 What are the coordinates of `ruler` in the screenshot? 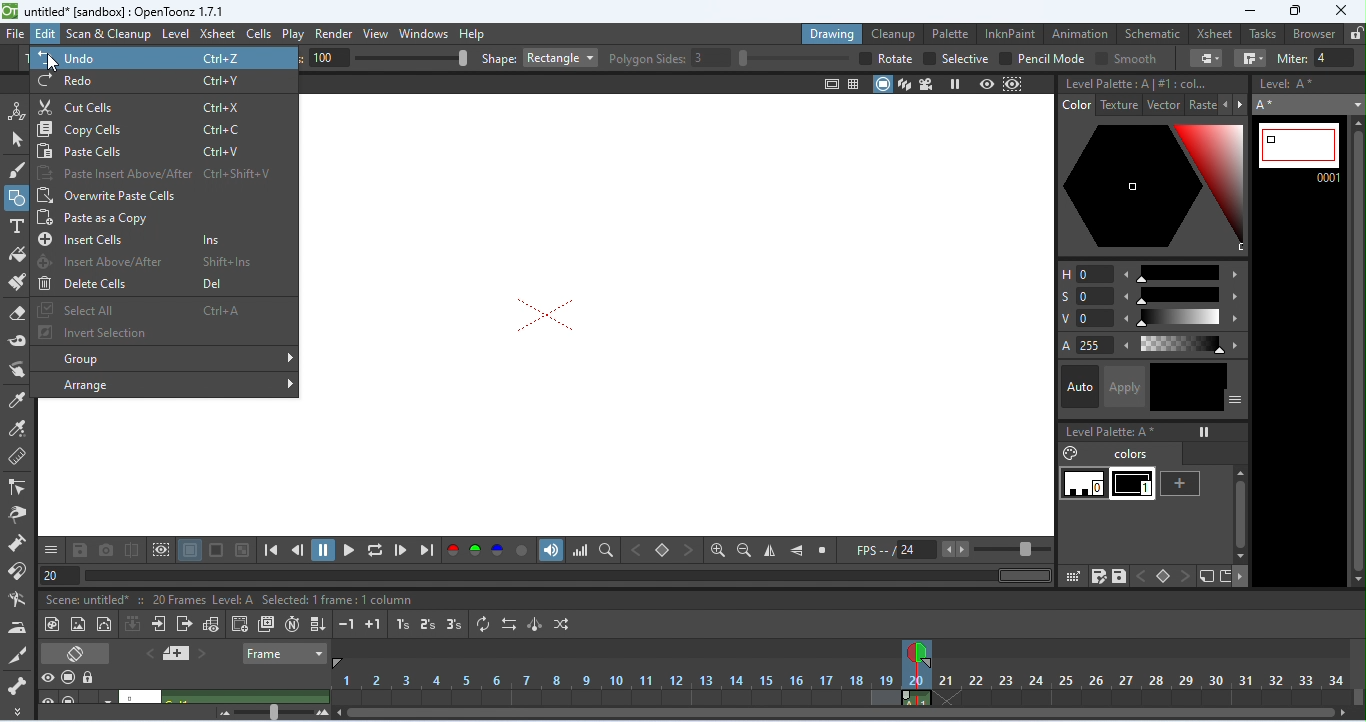 It's located at (18, 456).